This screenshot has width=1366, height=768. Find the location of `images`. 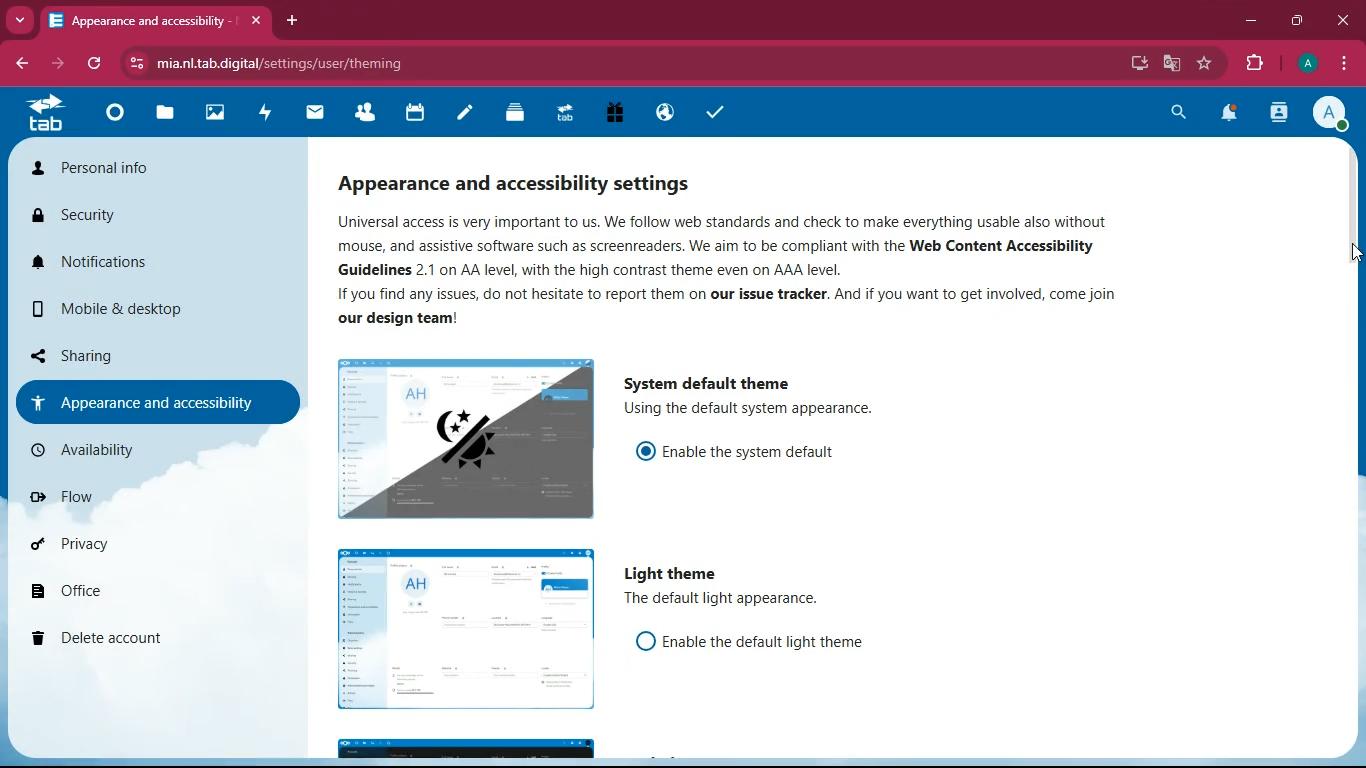

images is located at coordinates (219, 111).